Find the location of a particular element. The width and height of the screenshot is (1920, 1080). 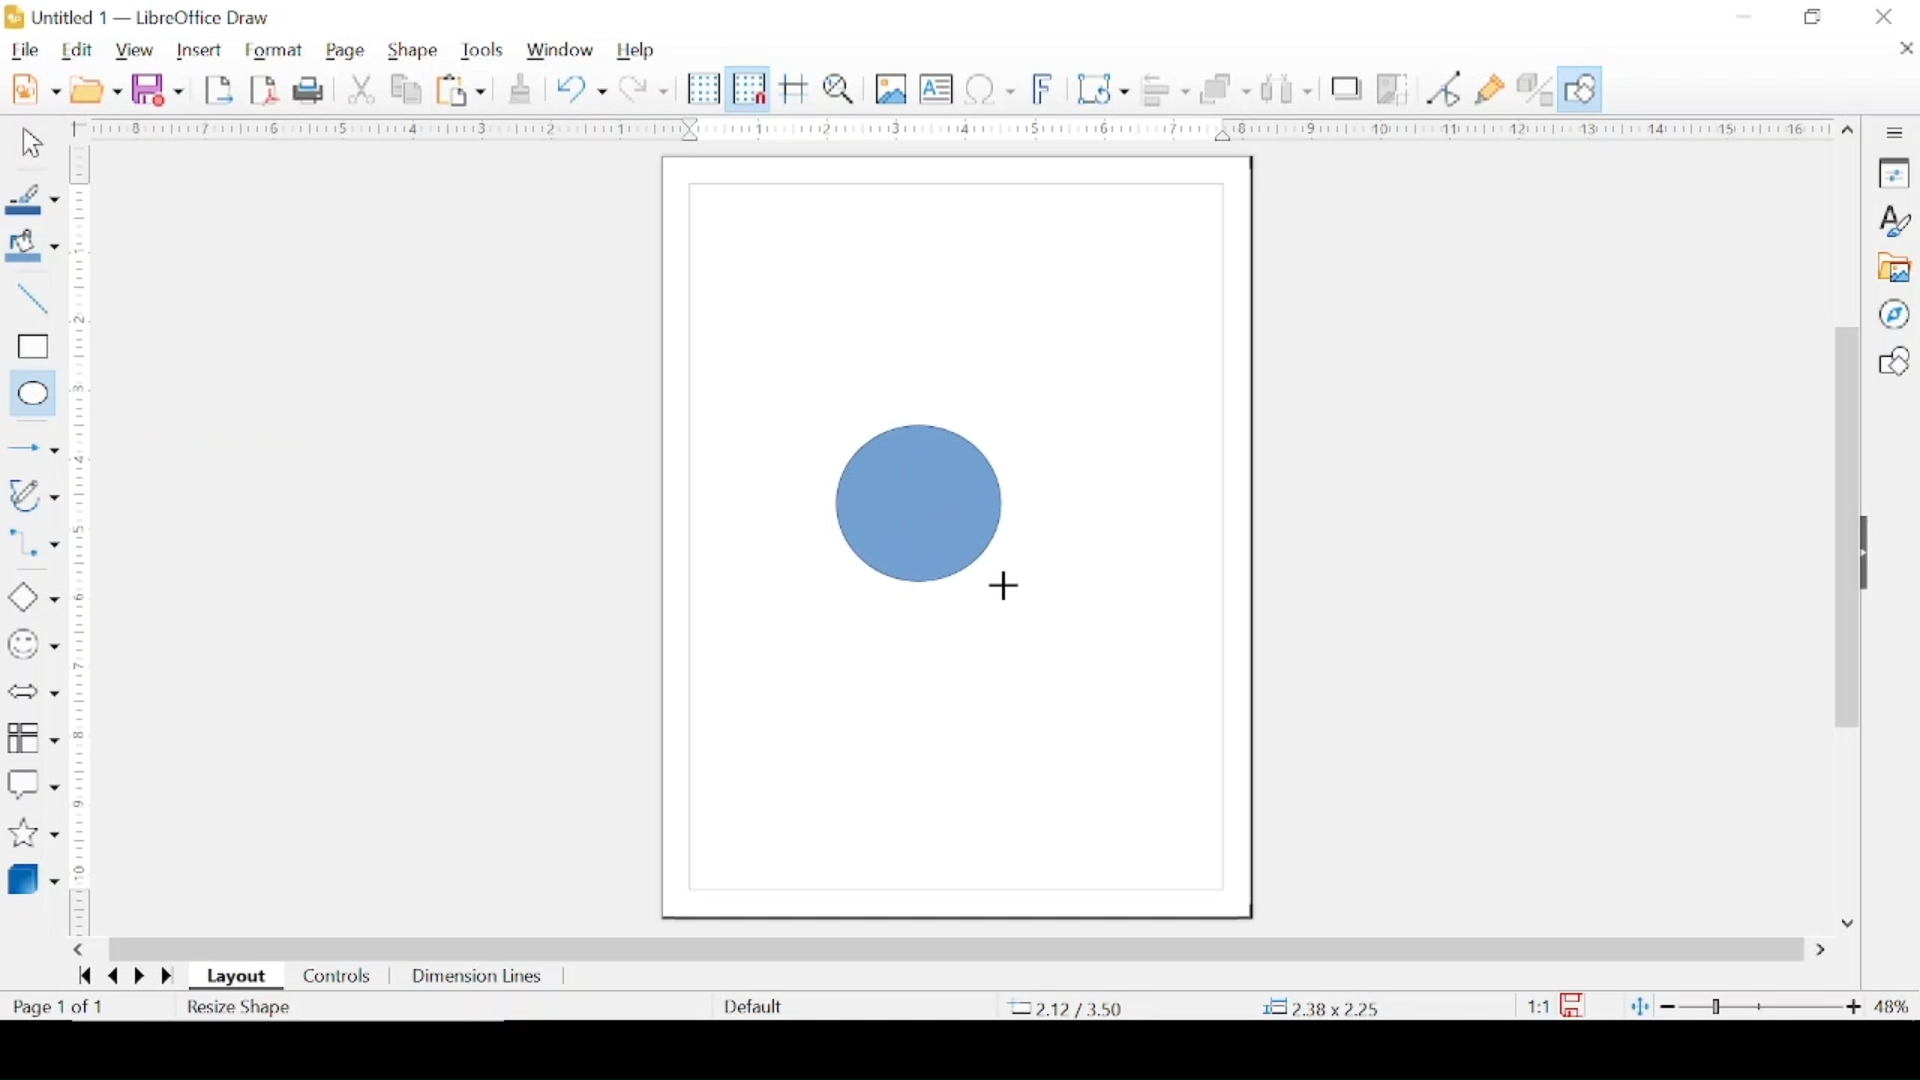

save  is located at coordinates (158, 89).